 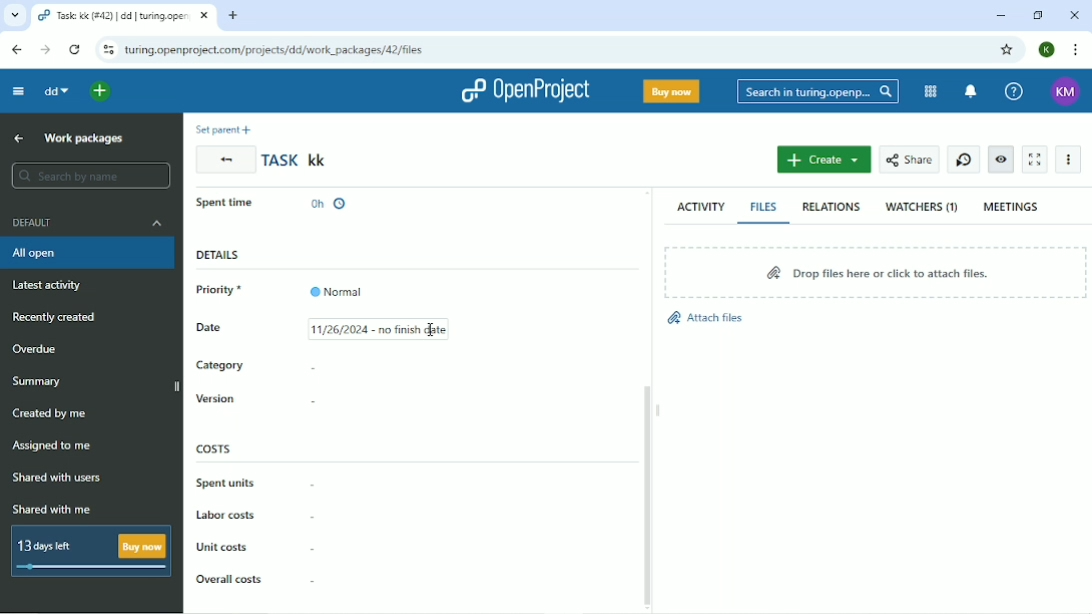 What do you see at coordinates (49, 413) in the screenshot?
I see `Created by me` at bounding box center [49, 413].